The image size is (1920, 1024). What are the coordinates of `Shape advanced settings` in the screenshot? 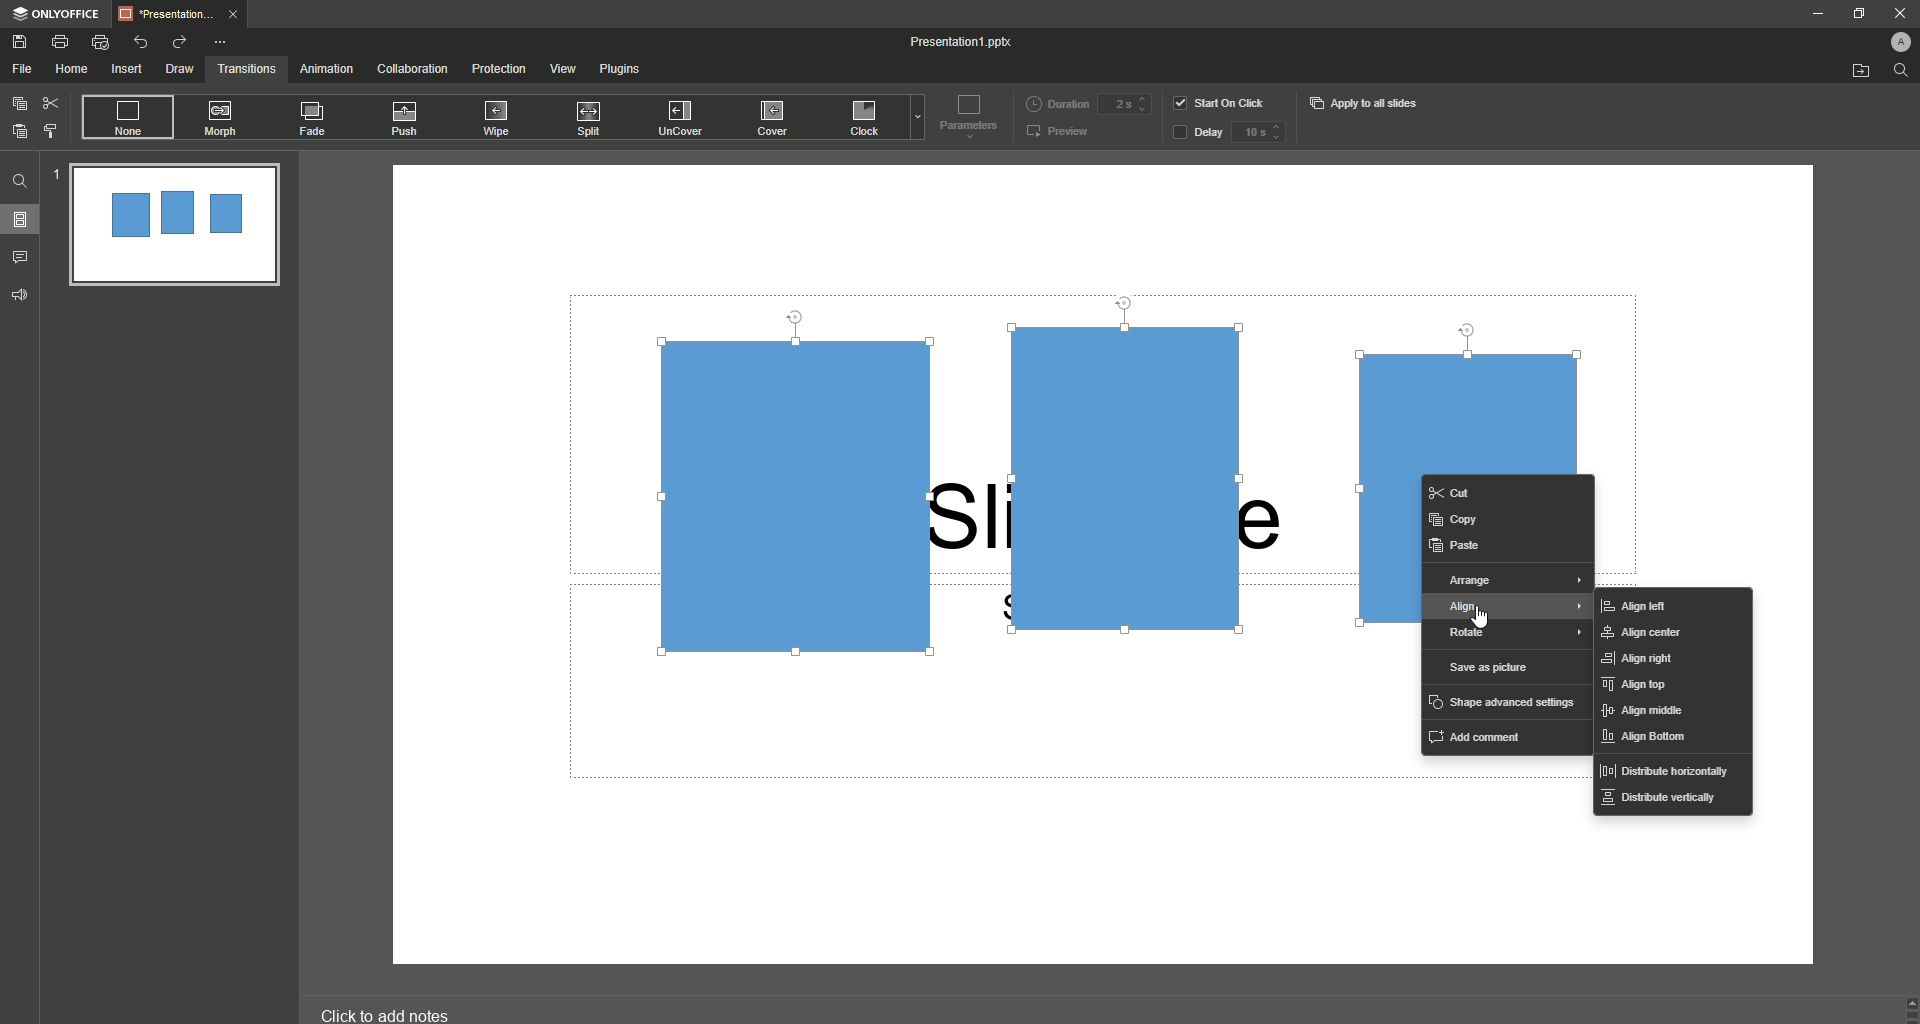 It's located at (1503, 701).